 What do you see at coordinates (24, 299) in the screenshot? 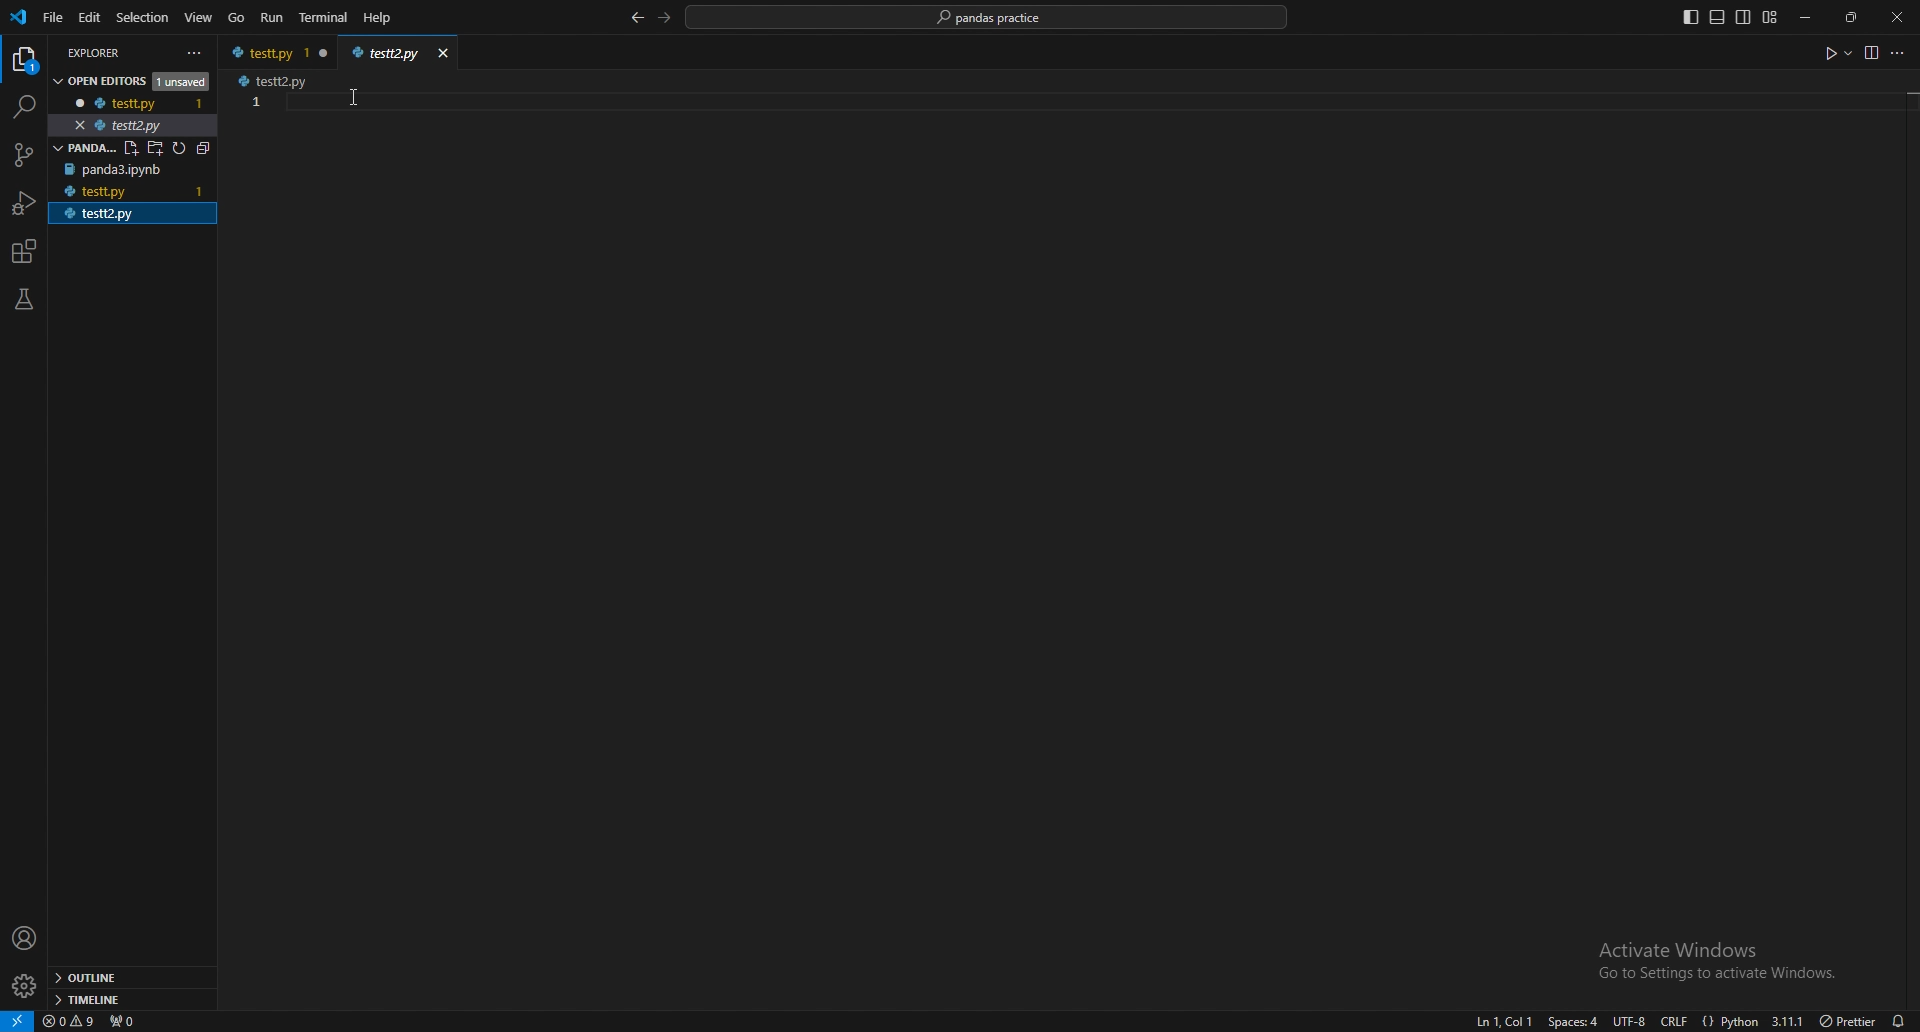
I see `testing` at bounding box center [24, 299].